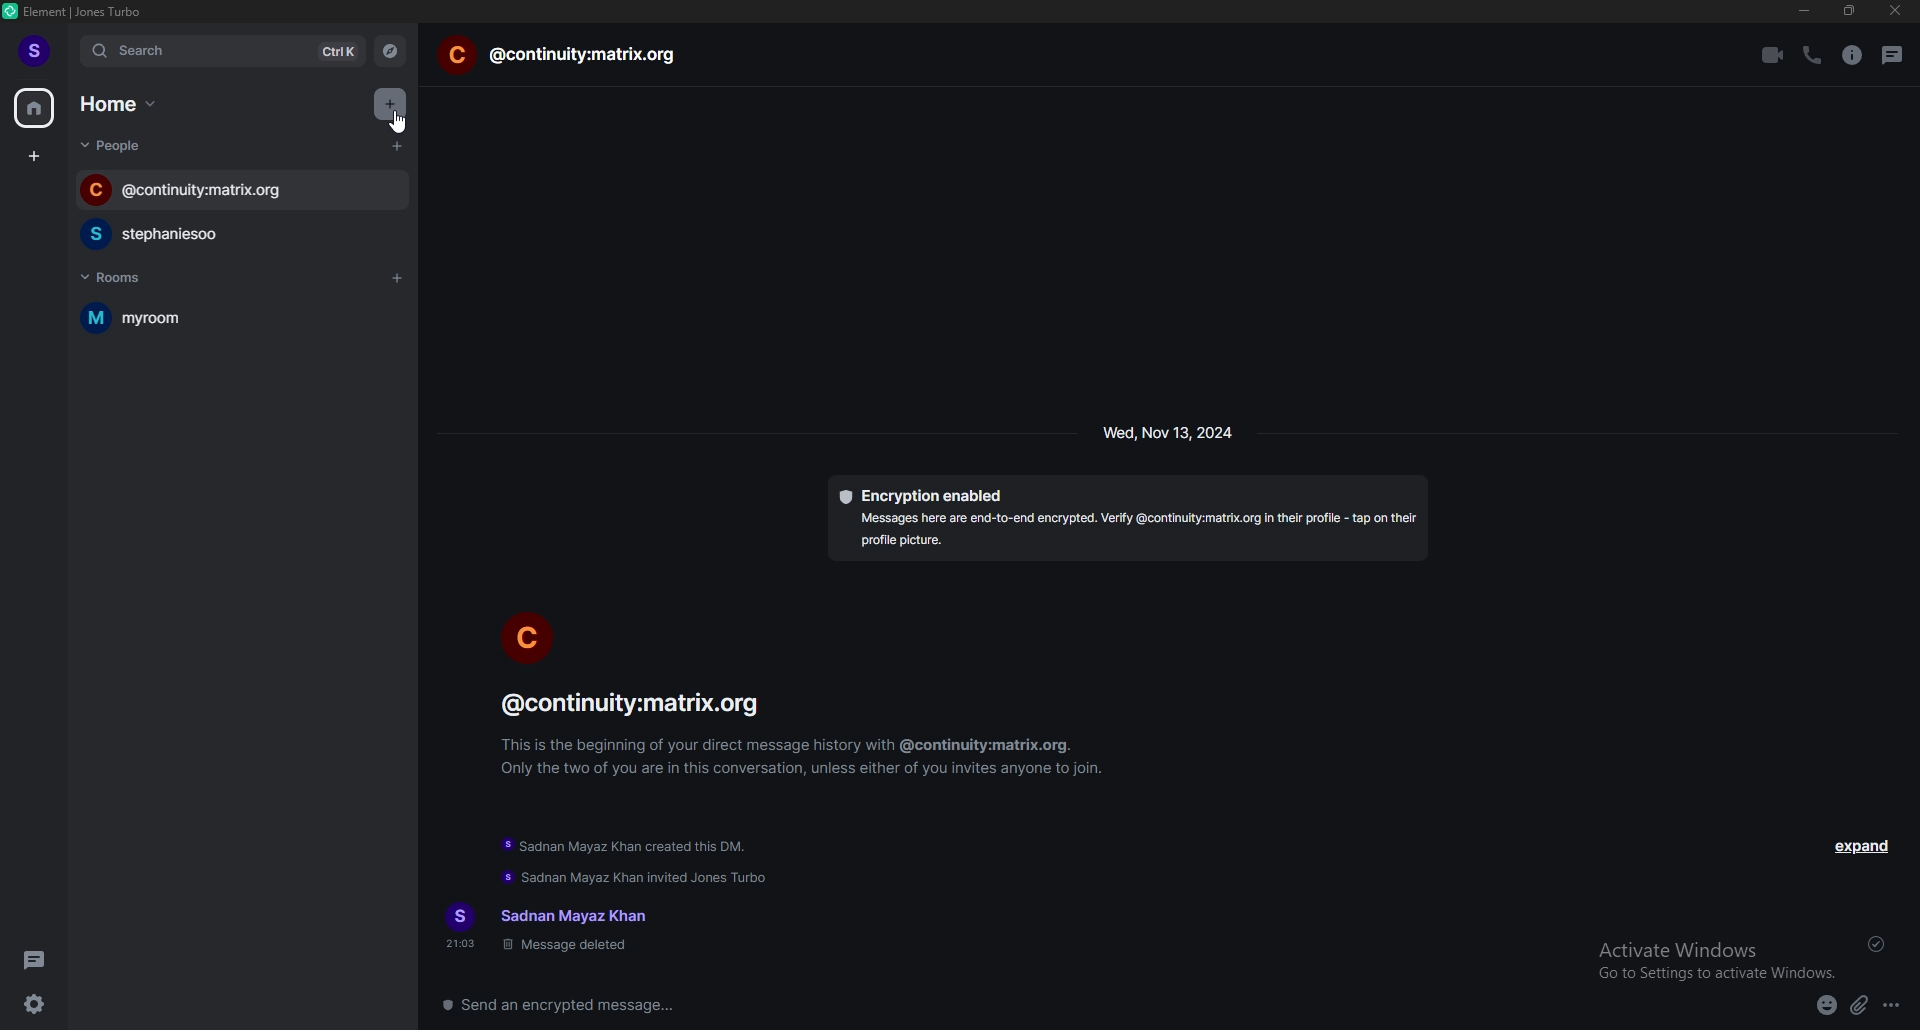  Describe the element at coordinates (396, 146) in the screenshot. I see `start chat` at that location.